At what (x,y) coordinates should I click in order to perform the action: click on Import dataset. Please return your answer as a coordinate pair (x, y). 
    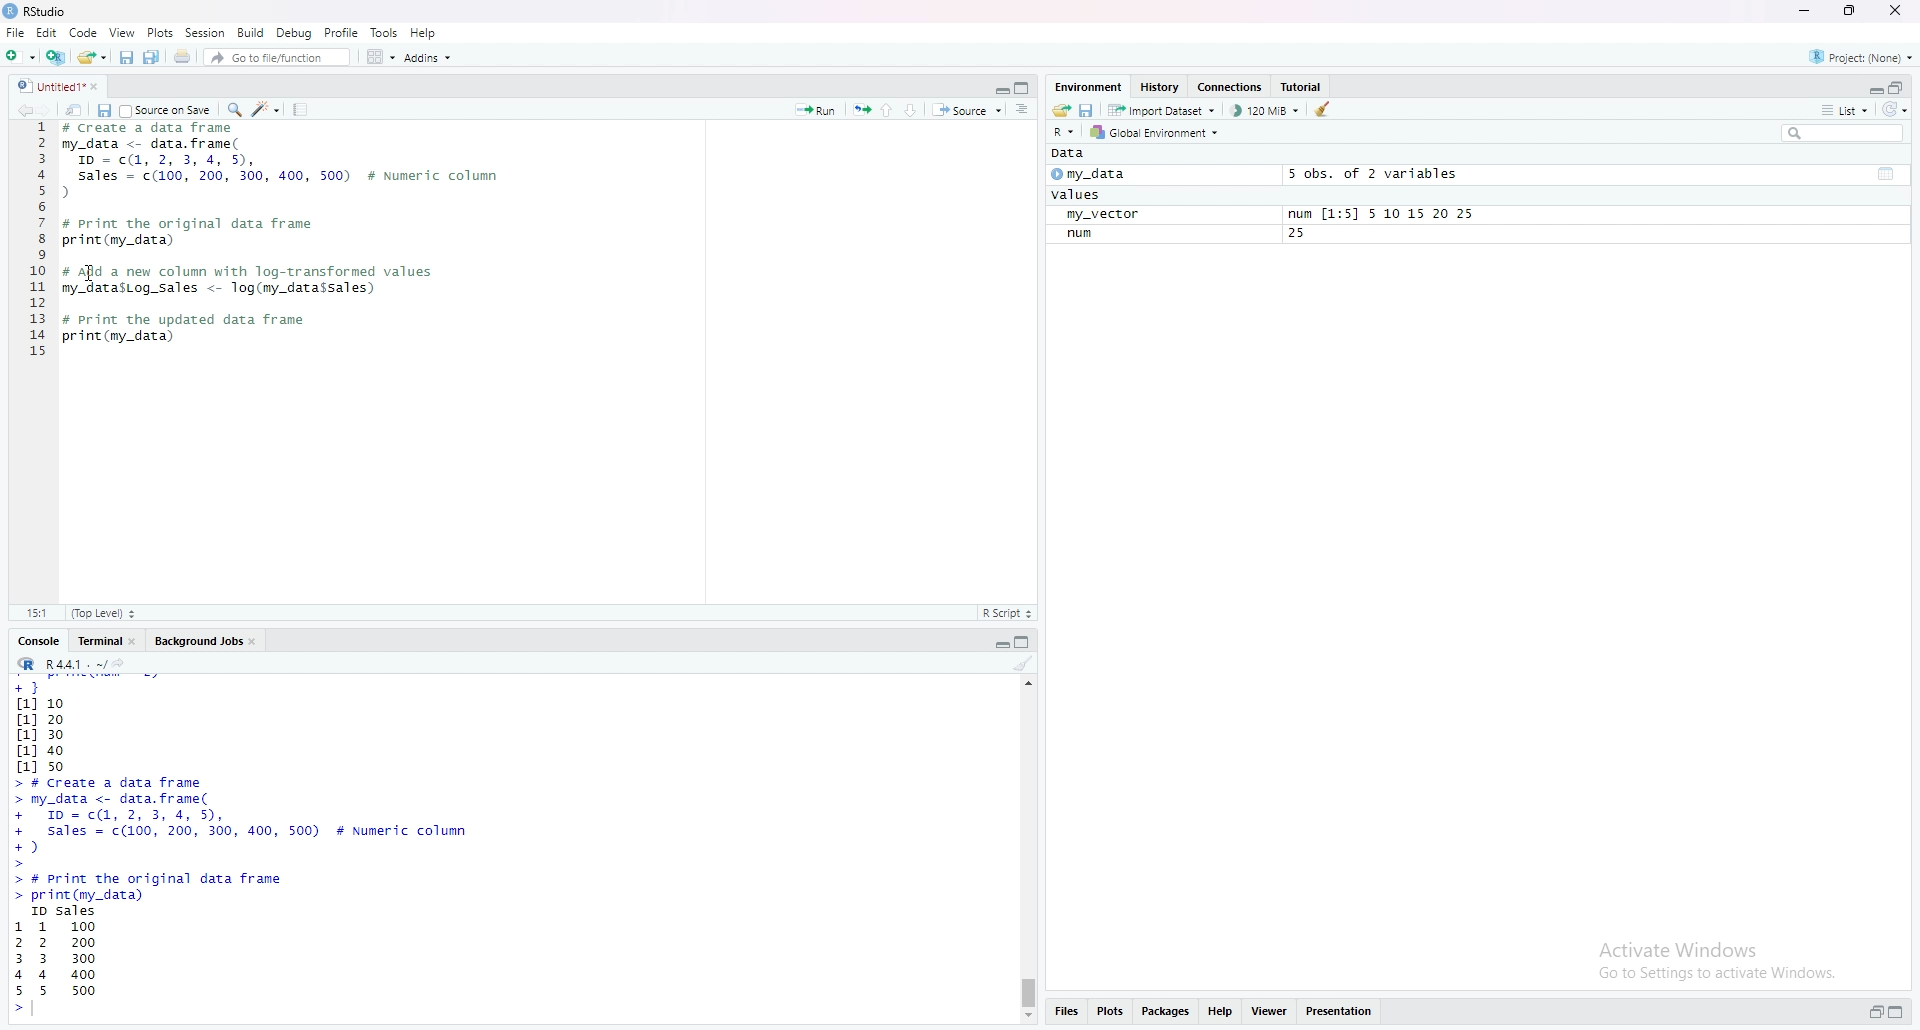
    Looking at the image, I should click on (1166, 111).